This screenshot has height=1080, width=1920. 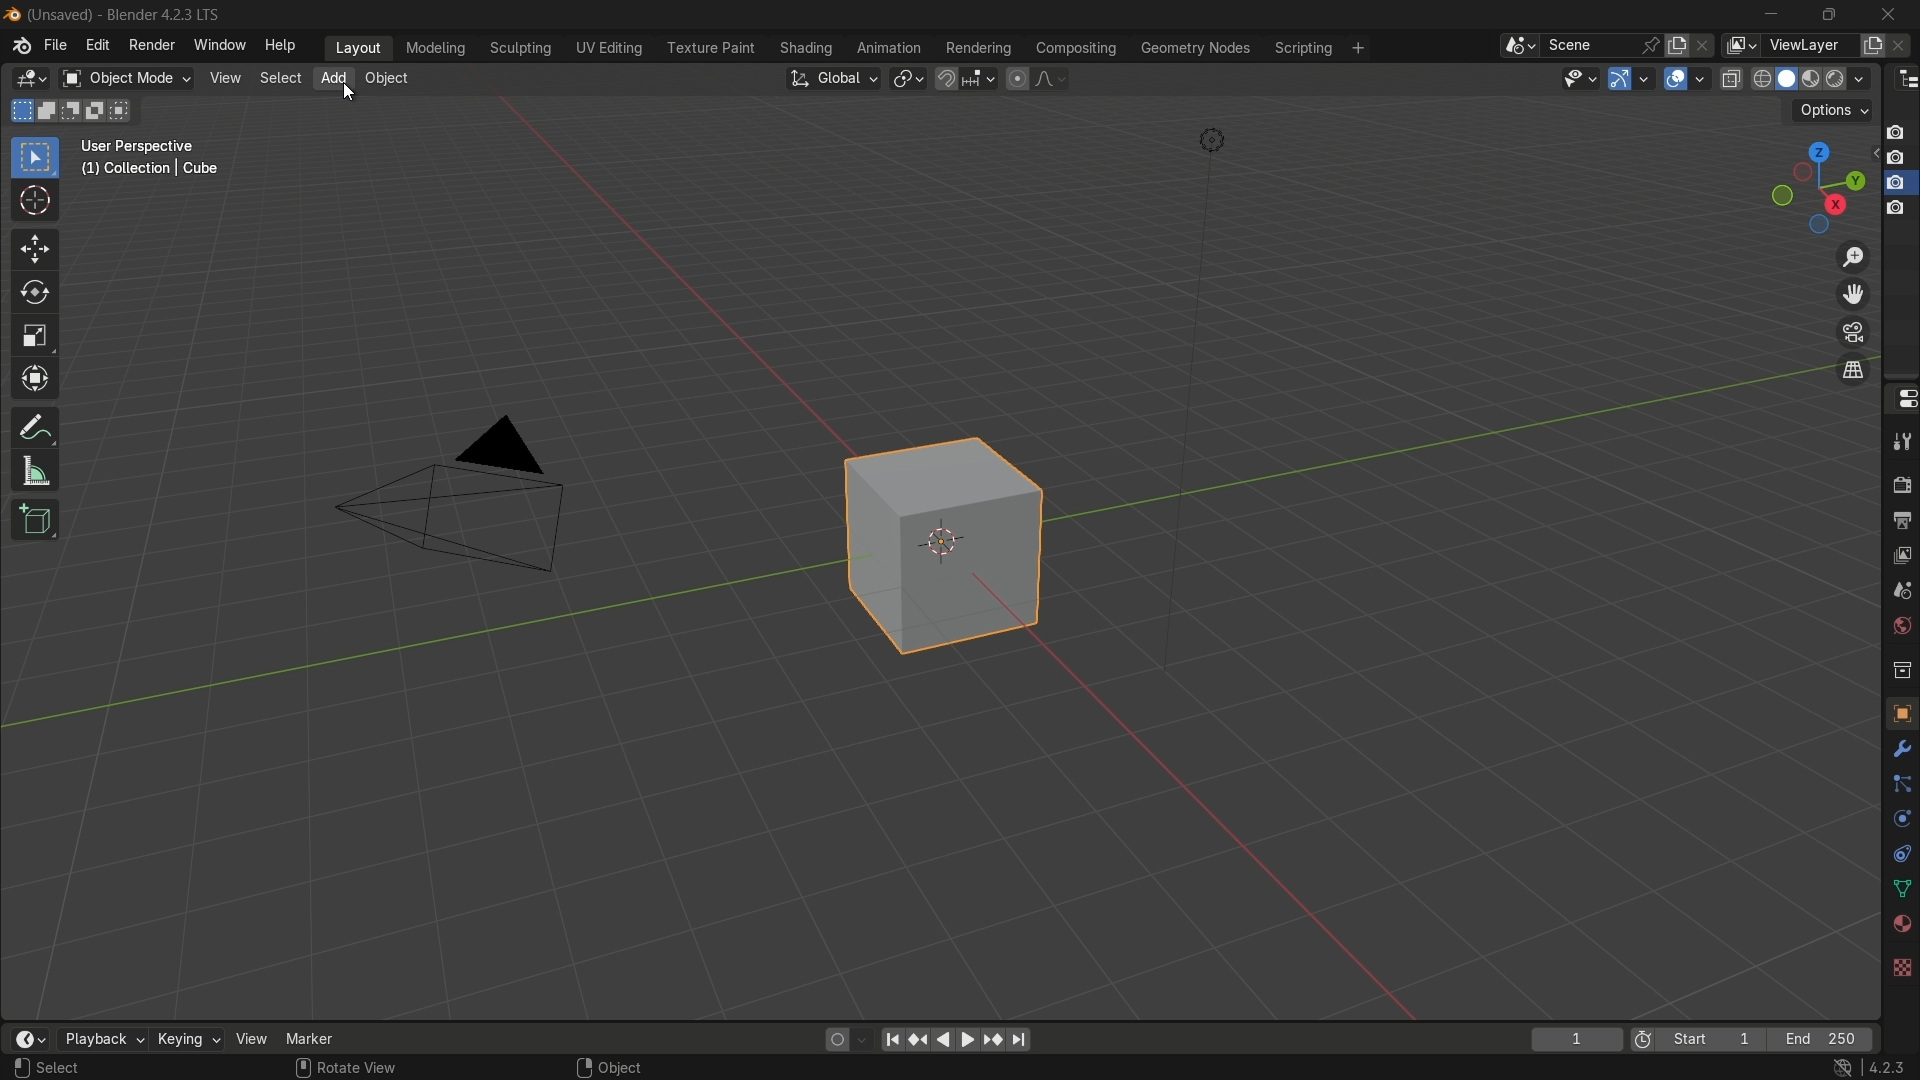 What do you see at coordinates (1830, 15) in the screenshot?
I see `maximize or restore` at bounding box center [1830, 15].